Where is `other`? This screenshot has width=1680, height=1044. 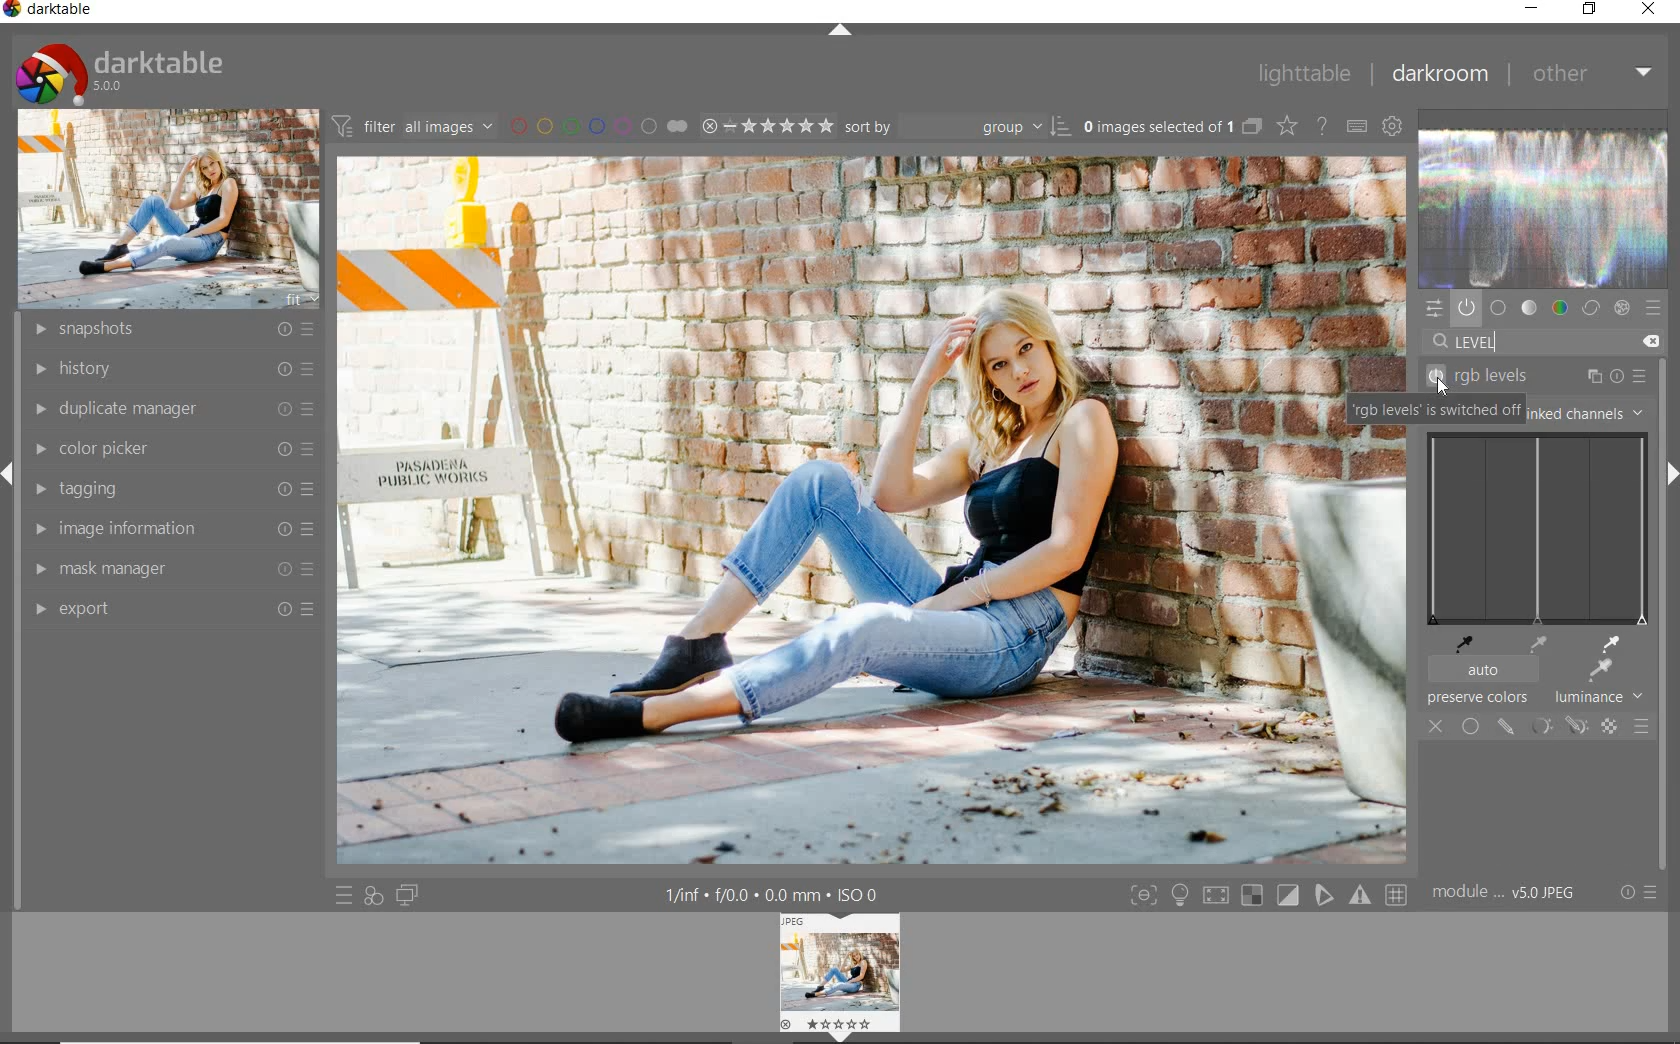
other is located at coordinates (1591, 75).